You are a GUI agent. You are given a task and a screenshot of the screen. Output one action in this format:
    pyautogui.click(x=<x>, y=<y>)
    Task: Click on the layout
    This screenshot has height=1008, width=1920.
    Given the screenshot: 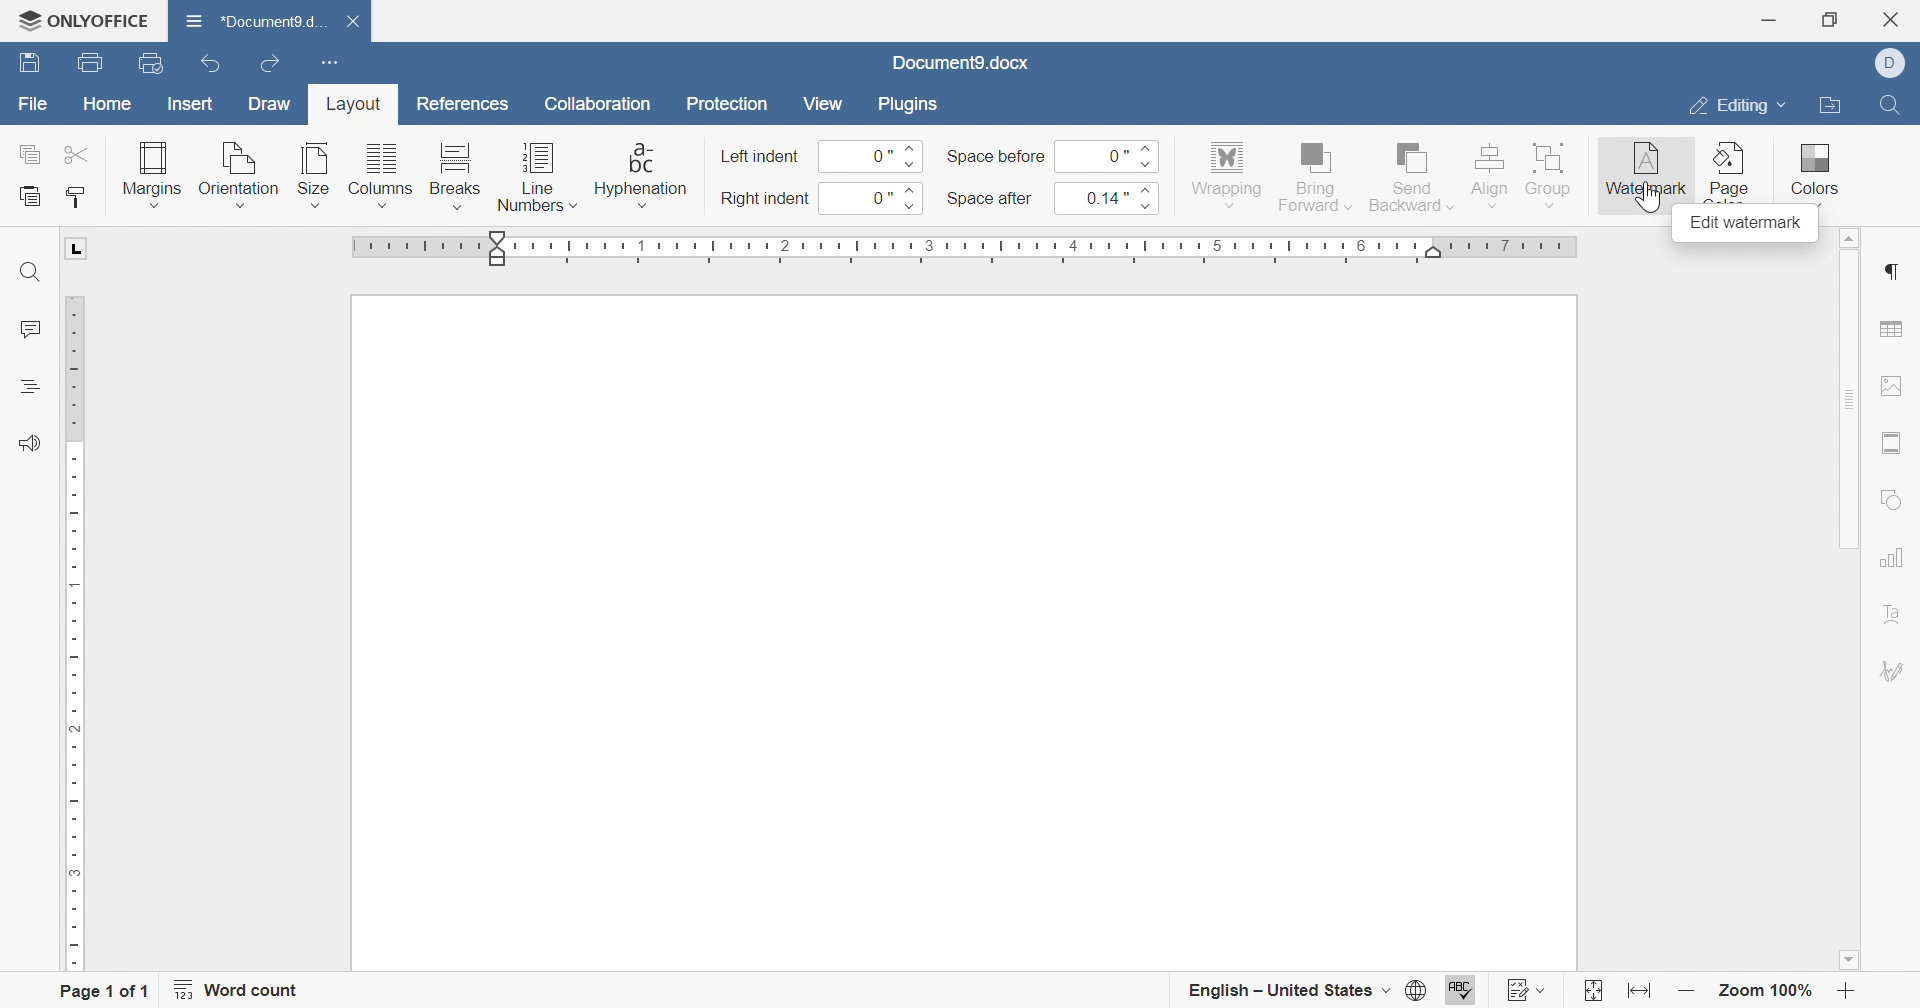 What is the action you would take?
    pyautogui.click(x=349, y=108)
    